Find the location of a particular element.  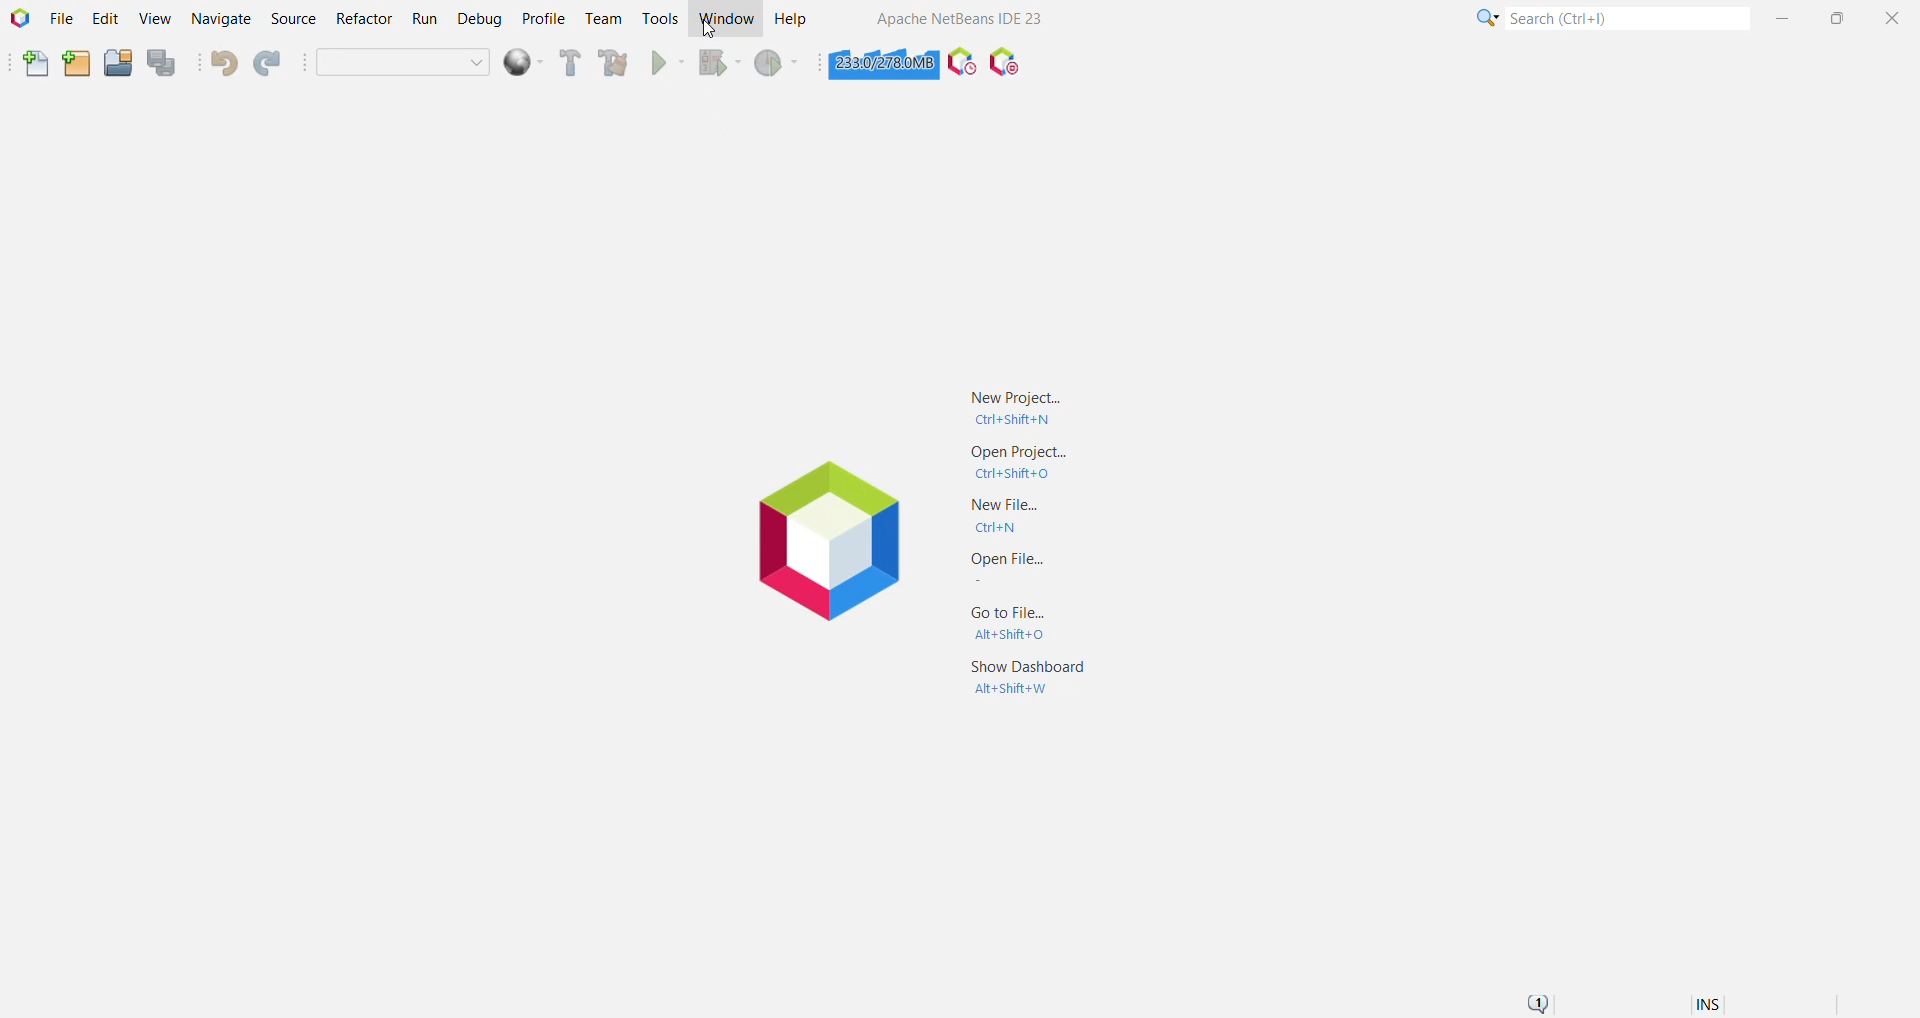

File is located at coordinates (62, 19).